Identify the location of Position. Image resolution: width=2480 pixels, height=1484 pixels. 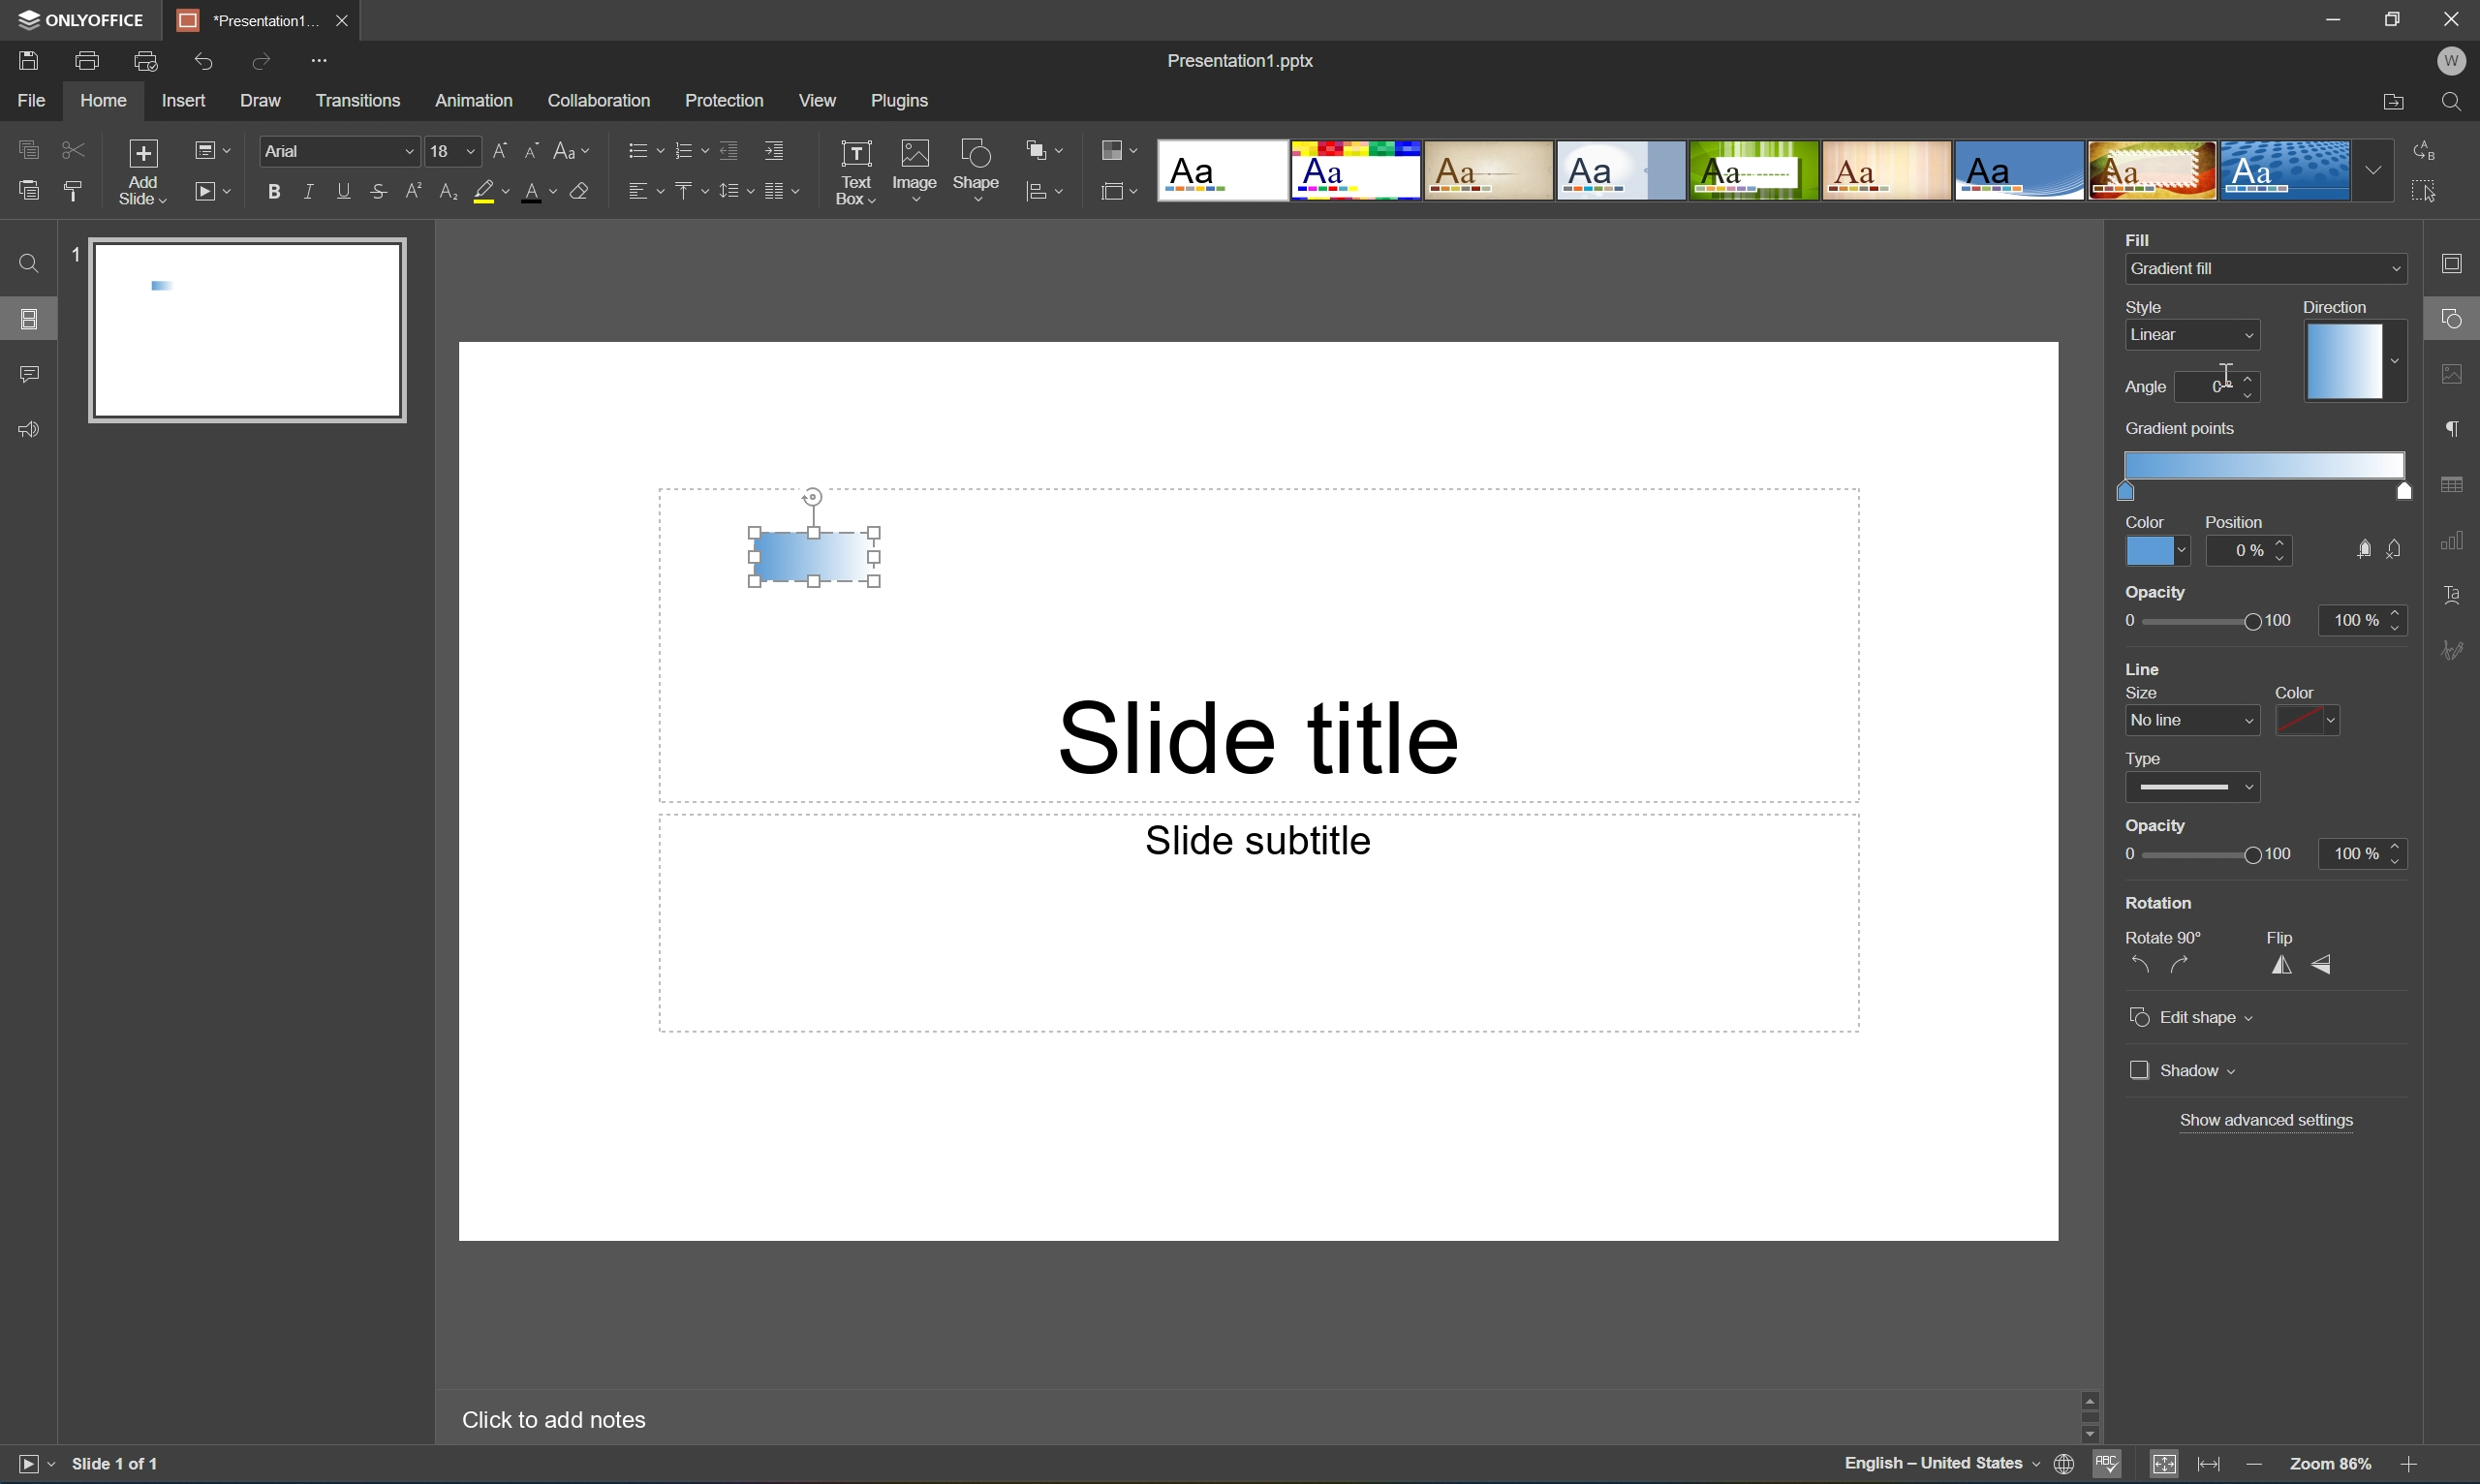
(2232, 522).